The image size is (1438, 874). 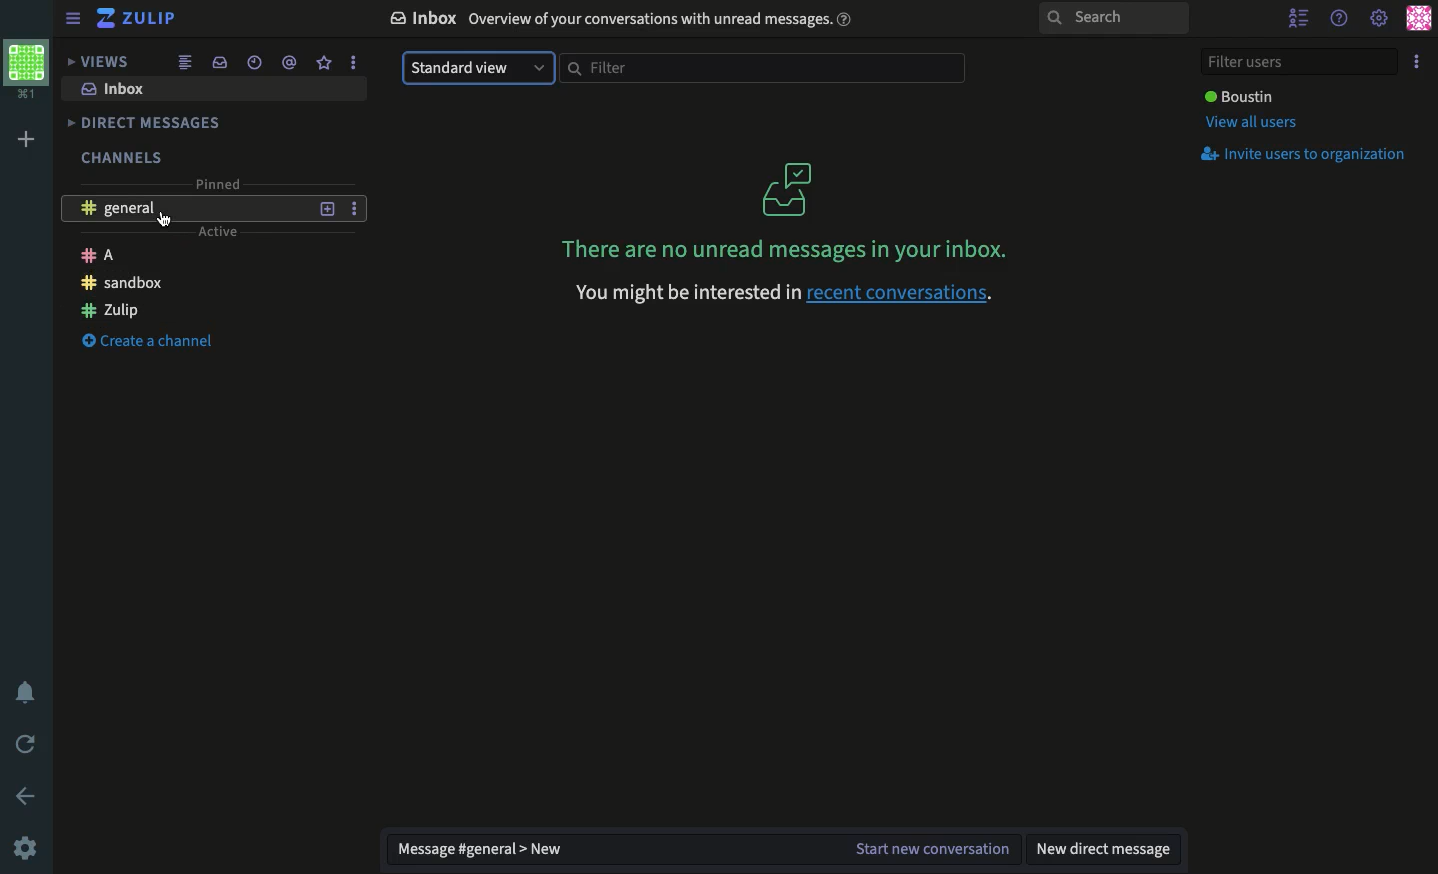 I want to click on No unread messages, so click(x=795, y=205).